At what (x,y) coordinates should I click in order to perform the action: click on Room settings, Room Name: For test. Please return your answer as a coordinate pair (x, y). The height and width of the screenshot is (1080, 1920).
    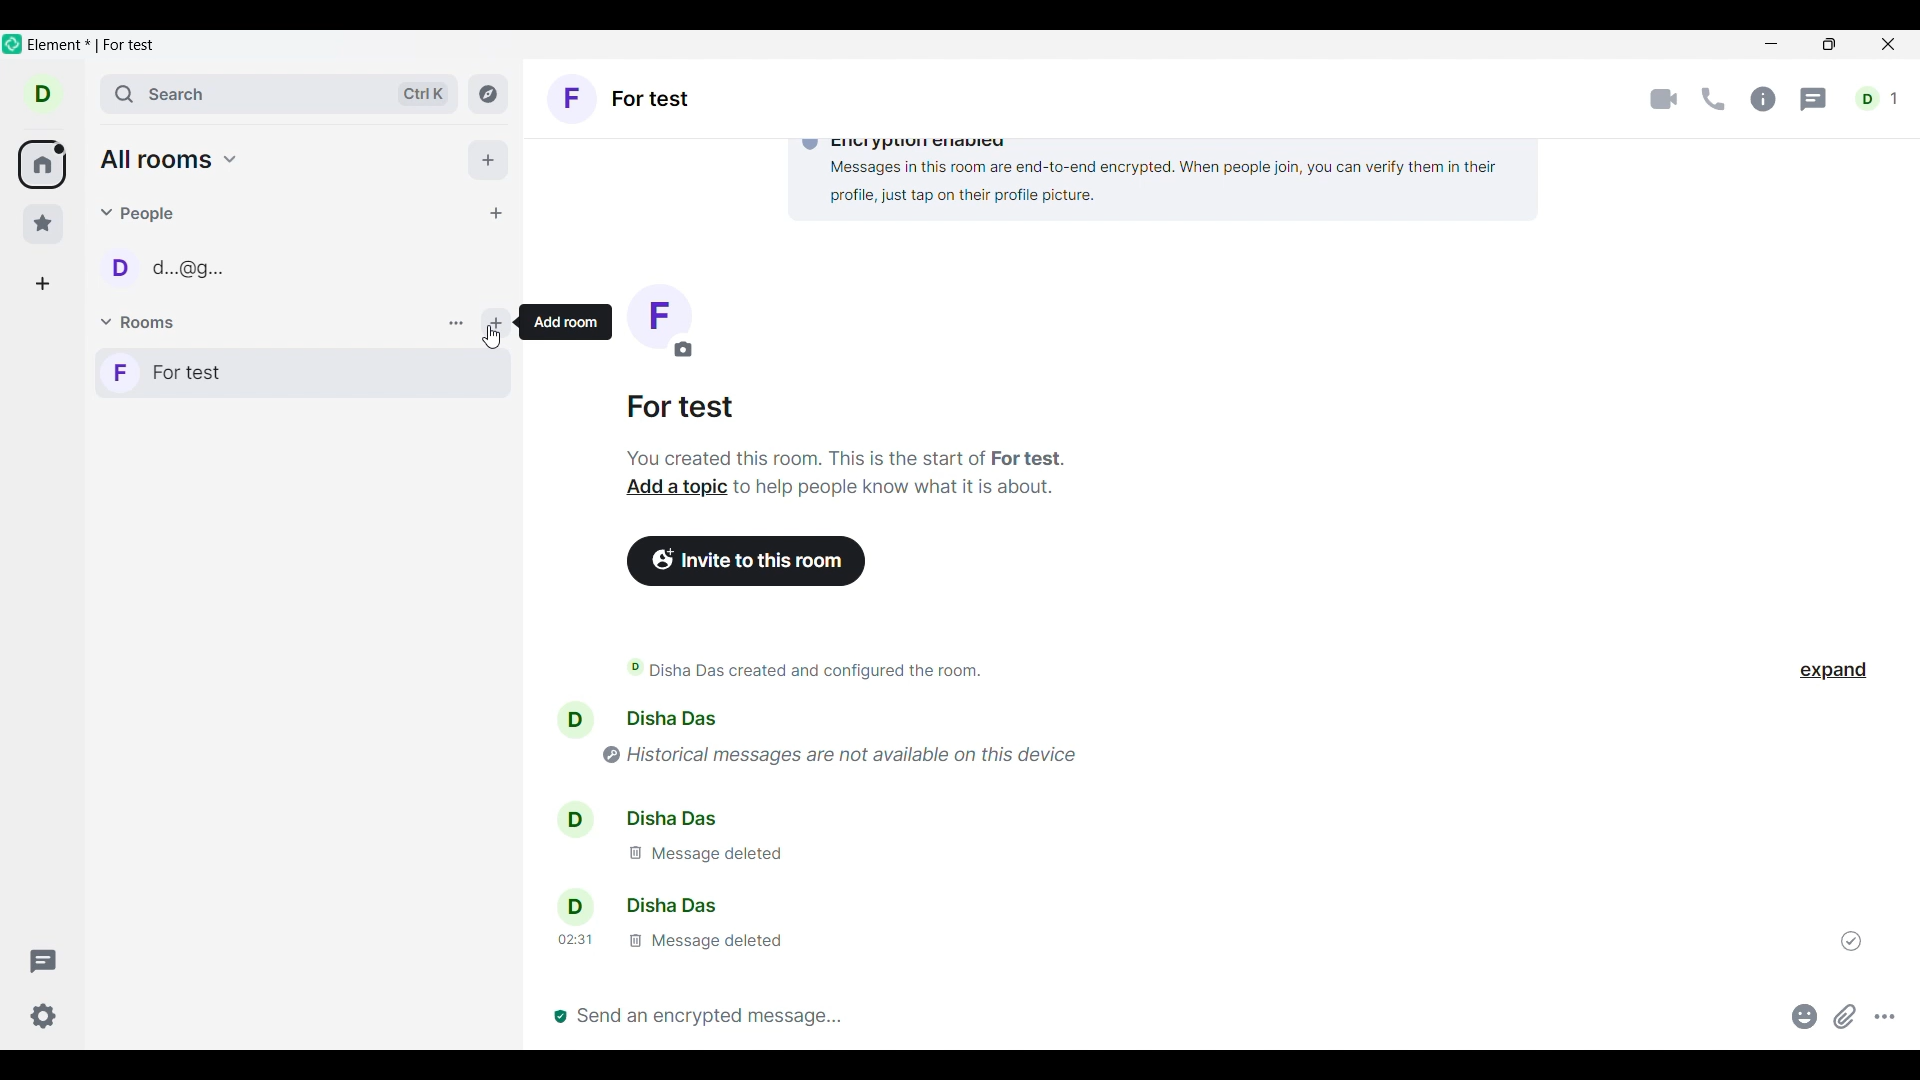
    Looking at the image, I should click on (622, 98).